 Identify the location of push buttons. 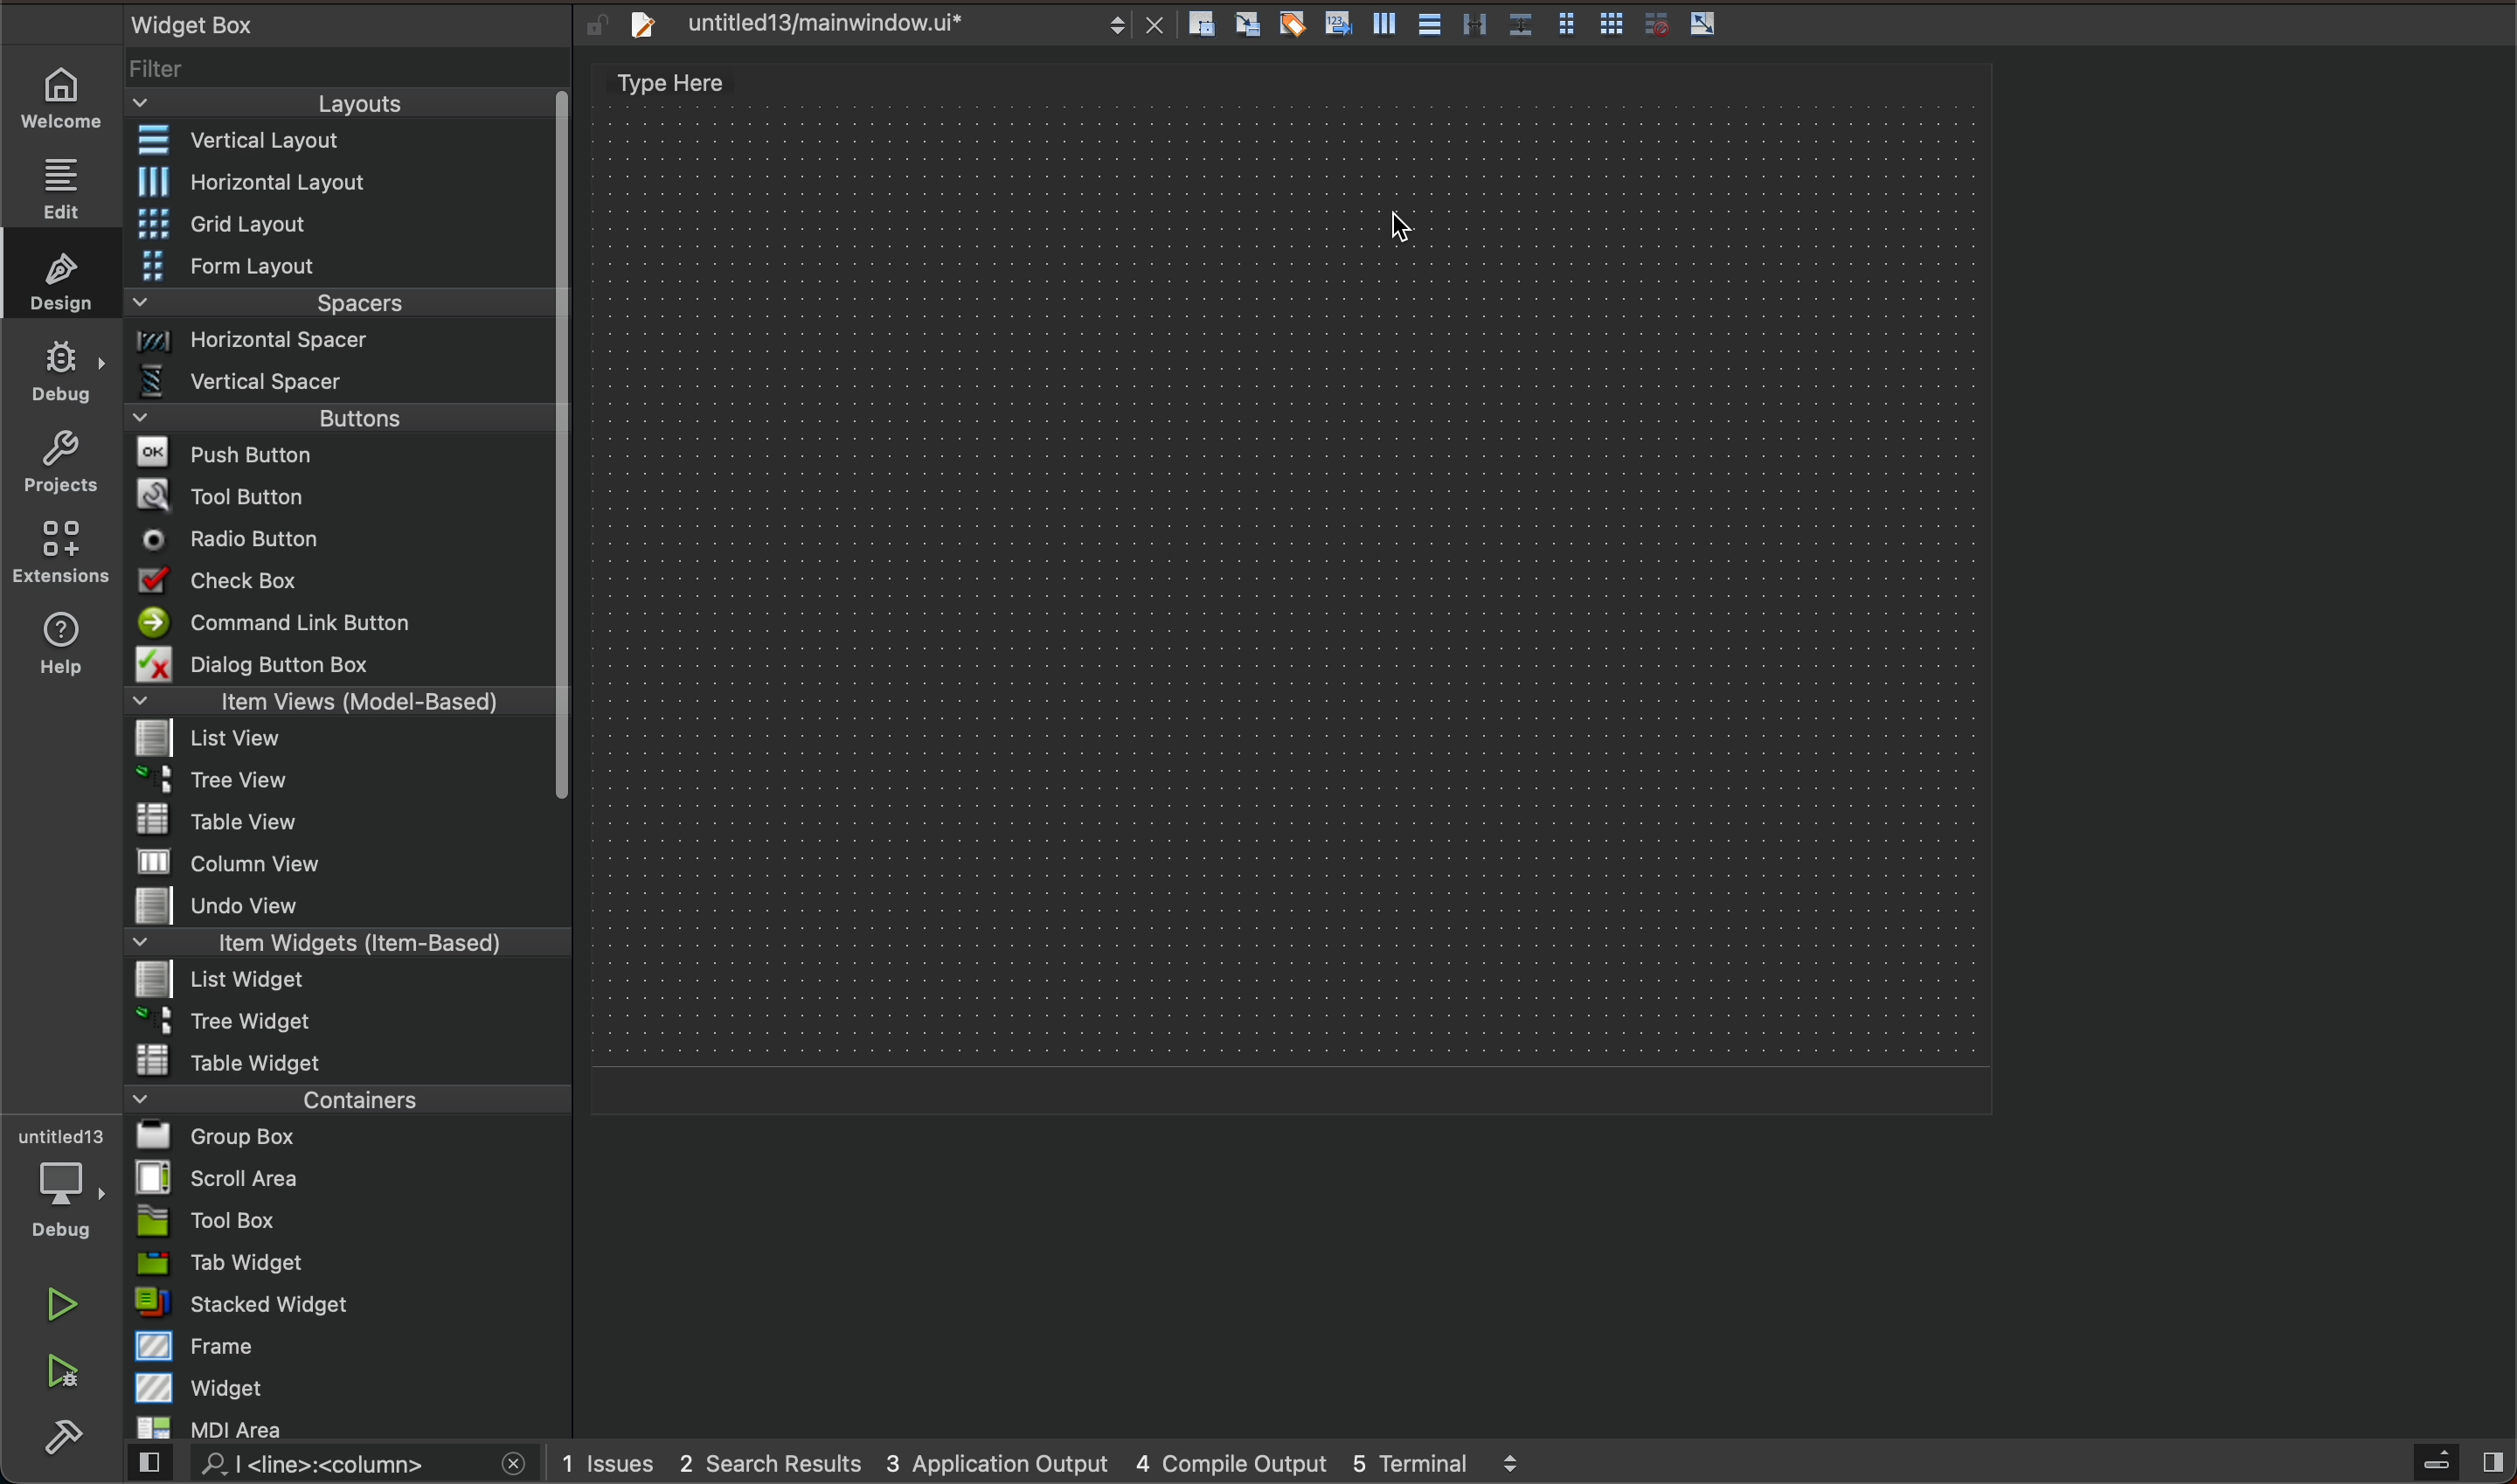
(341, 453).